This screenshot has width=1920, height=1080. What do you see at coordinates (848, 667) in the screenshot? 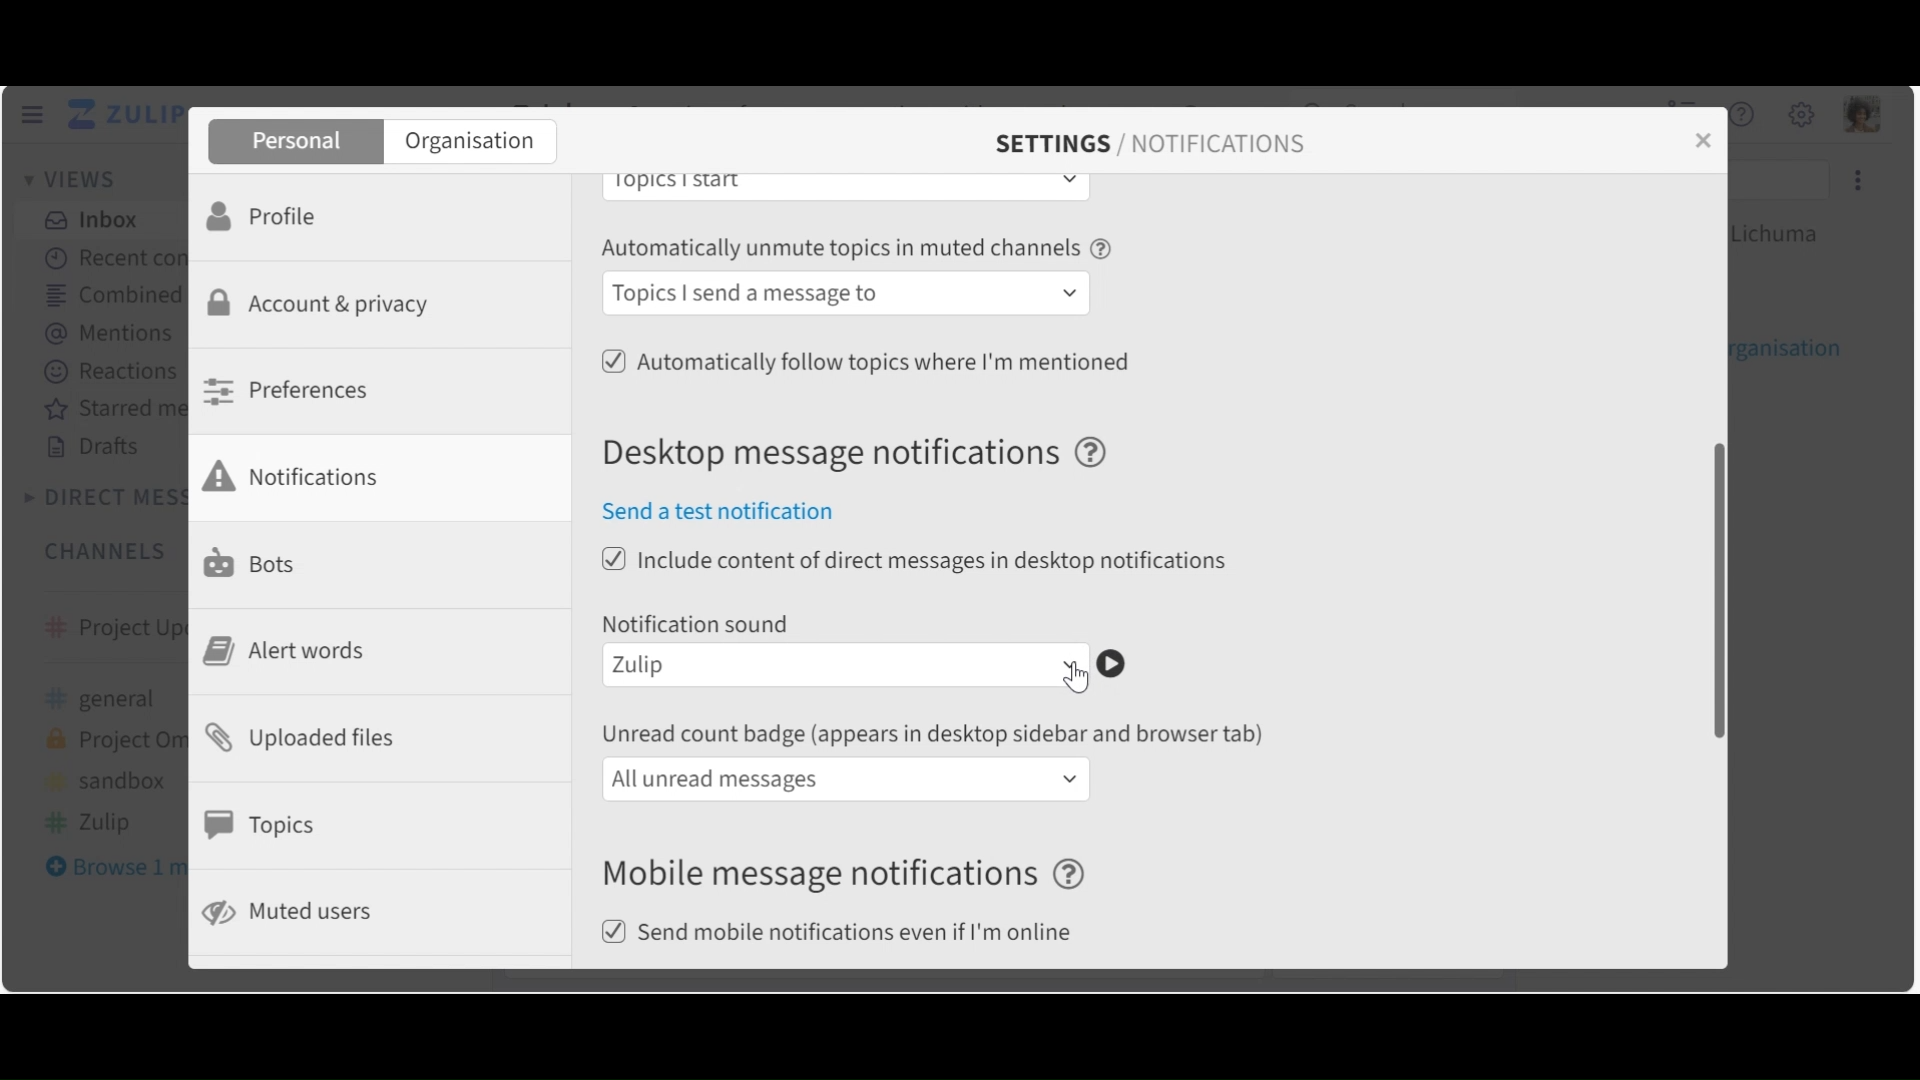
I see `Notification sound dropdown menu` at bounding box center [848, 667].